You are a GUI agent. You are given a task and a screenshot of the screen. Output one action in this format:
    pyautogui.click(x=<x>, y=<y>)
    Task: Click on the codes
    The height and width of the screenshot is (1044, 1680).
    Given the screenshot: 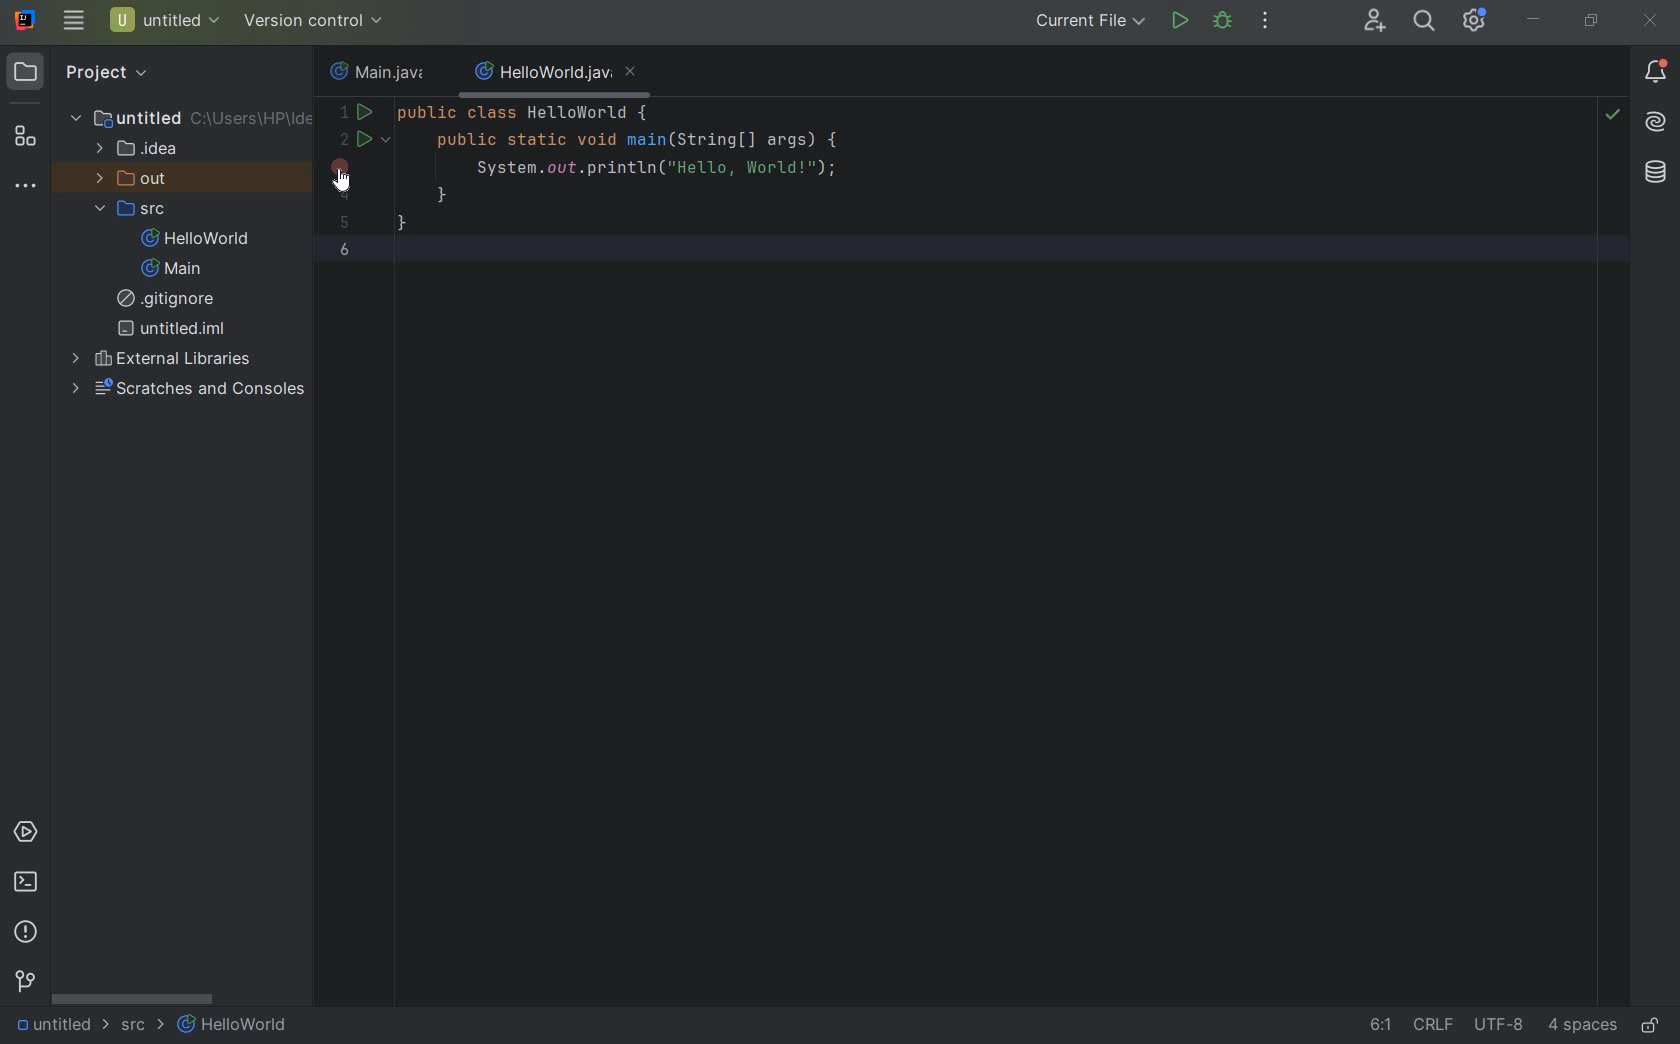 What is the action you would take?
    pyautogui.click(x=701, y=188)
    